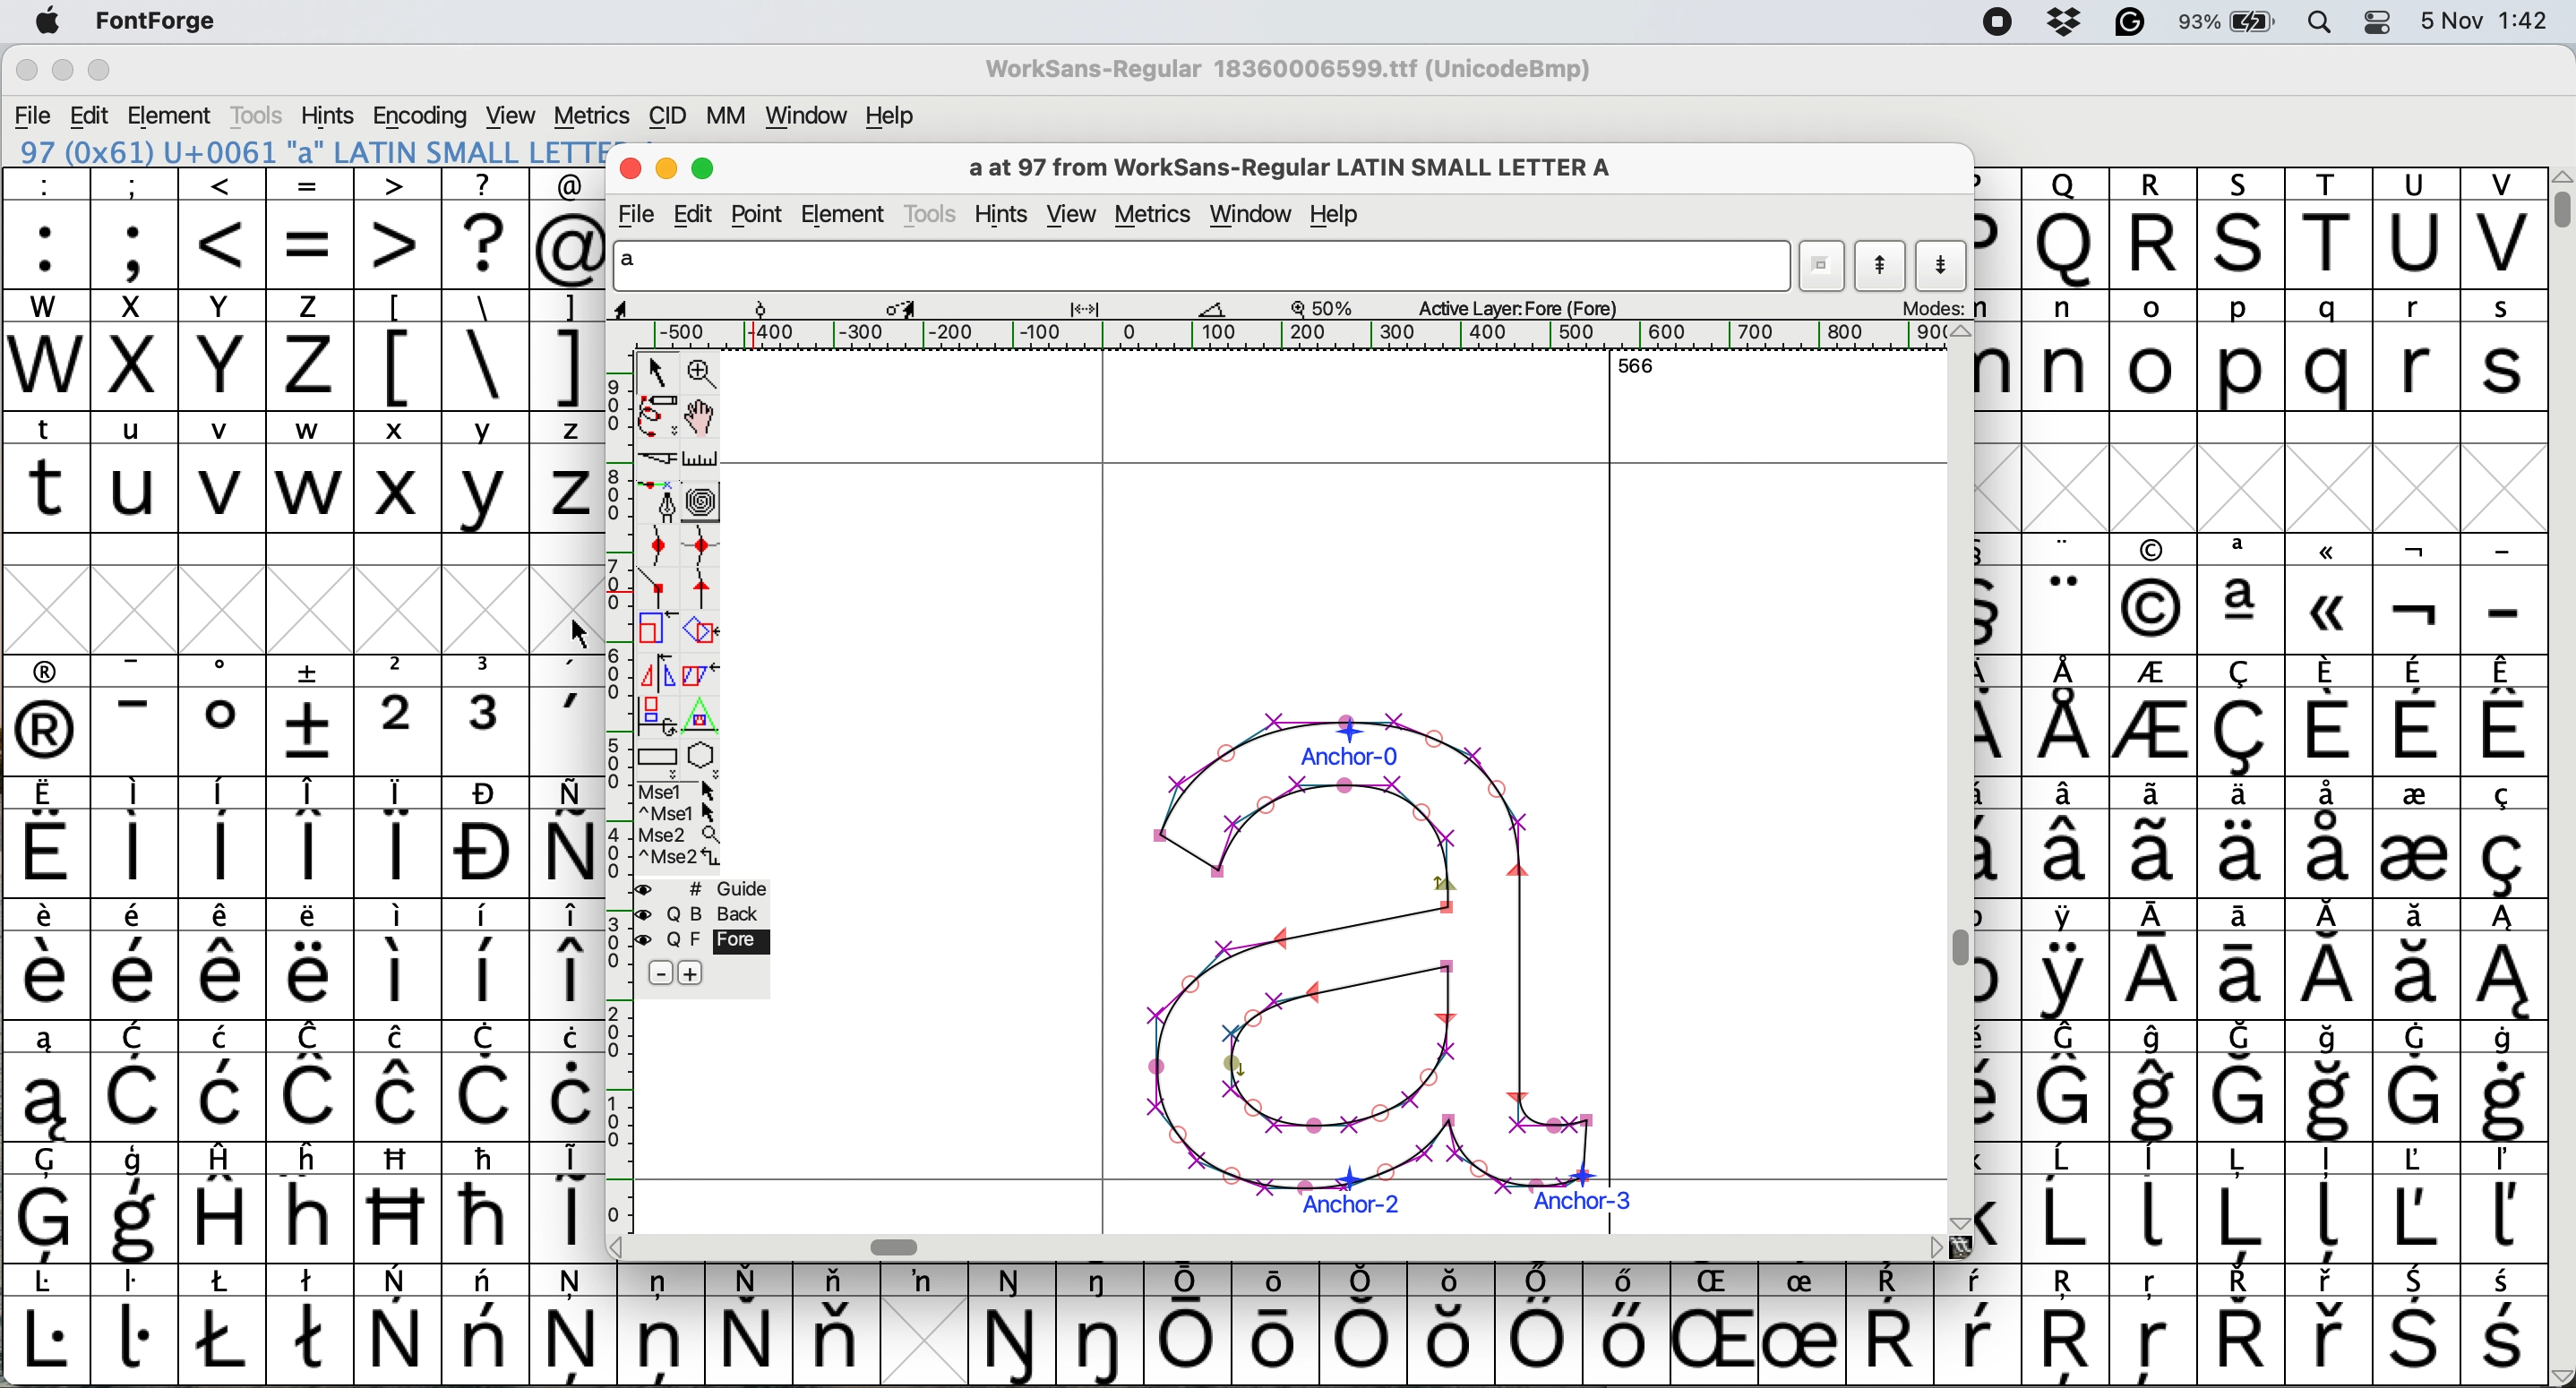  What do you see at coordinates (484, 351) in the screenshot?
I see `\` at bounding box center [484, 351].